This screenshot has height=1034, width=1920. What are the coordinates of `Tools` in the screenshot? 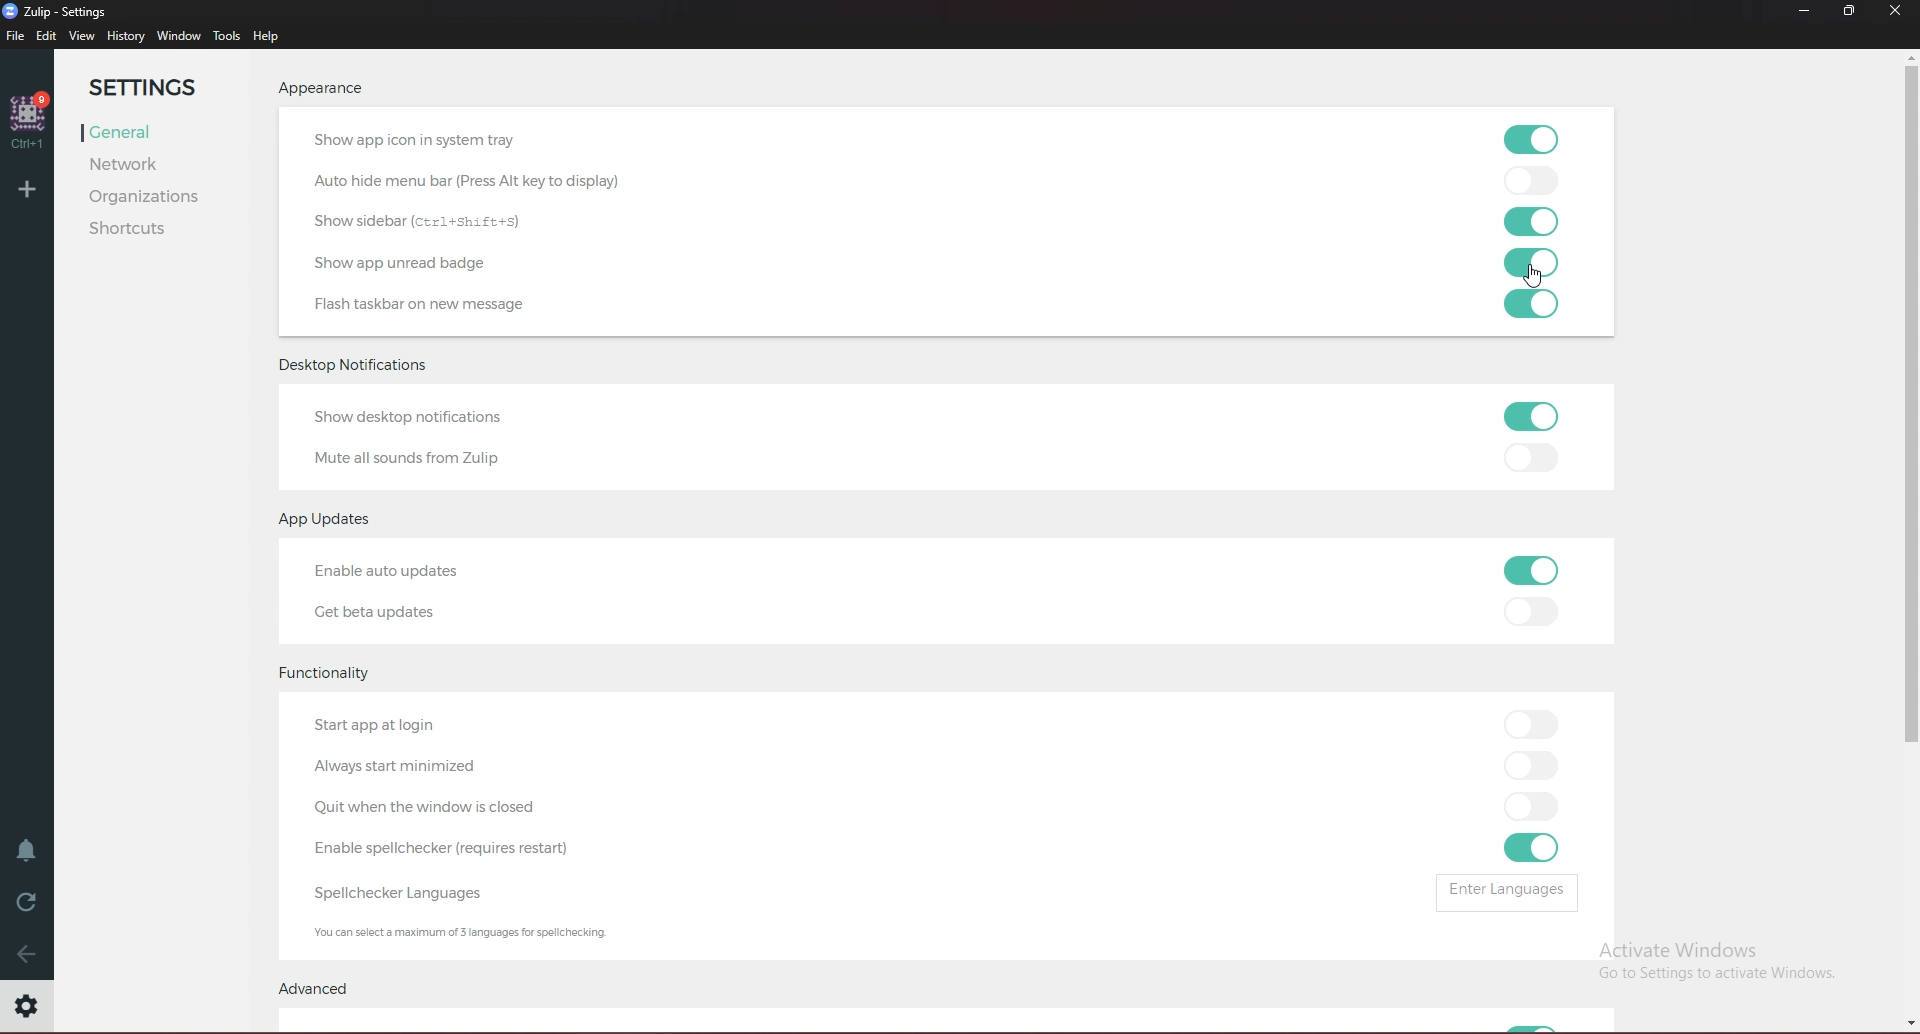 It's located at (227, 37).